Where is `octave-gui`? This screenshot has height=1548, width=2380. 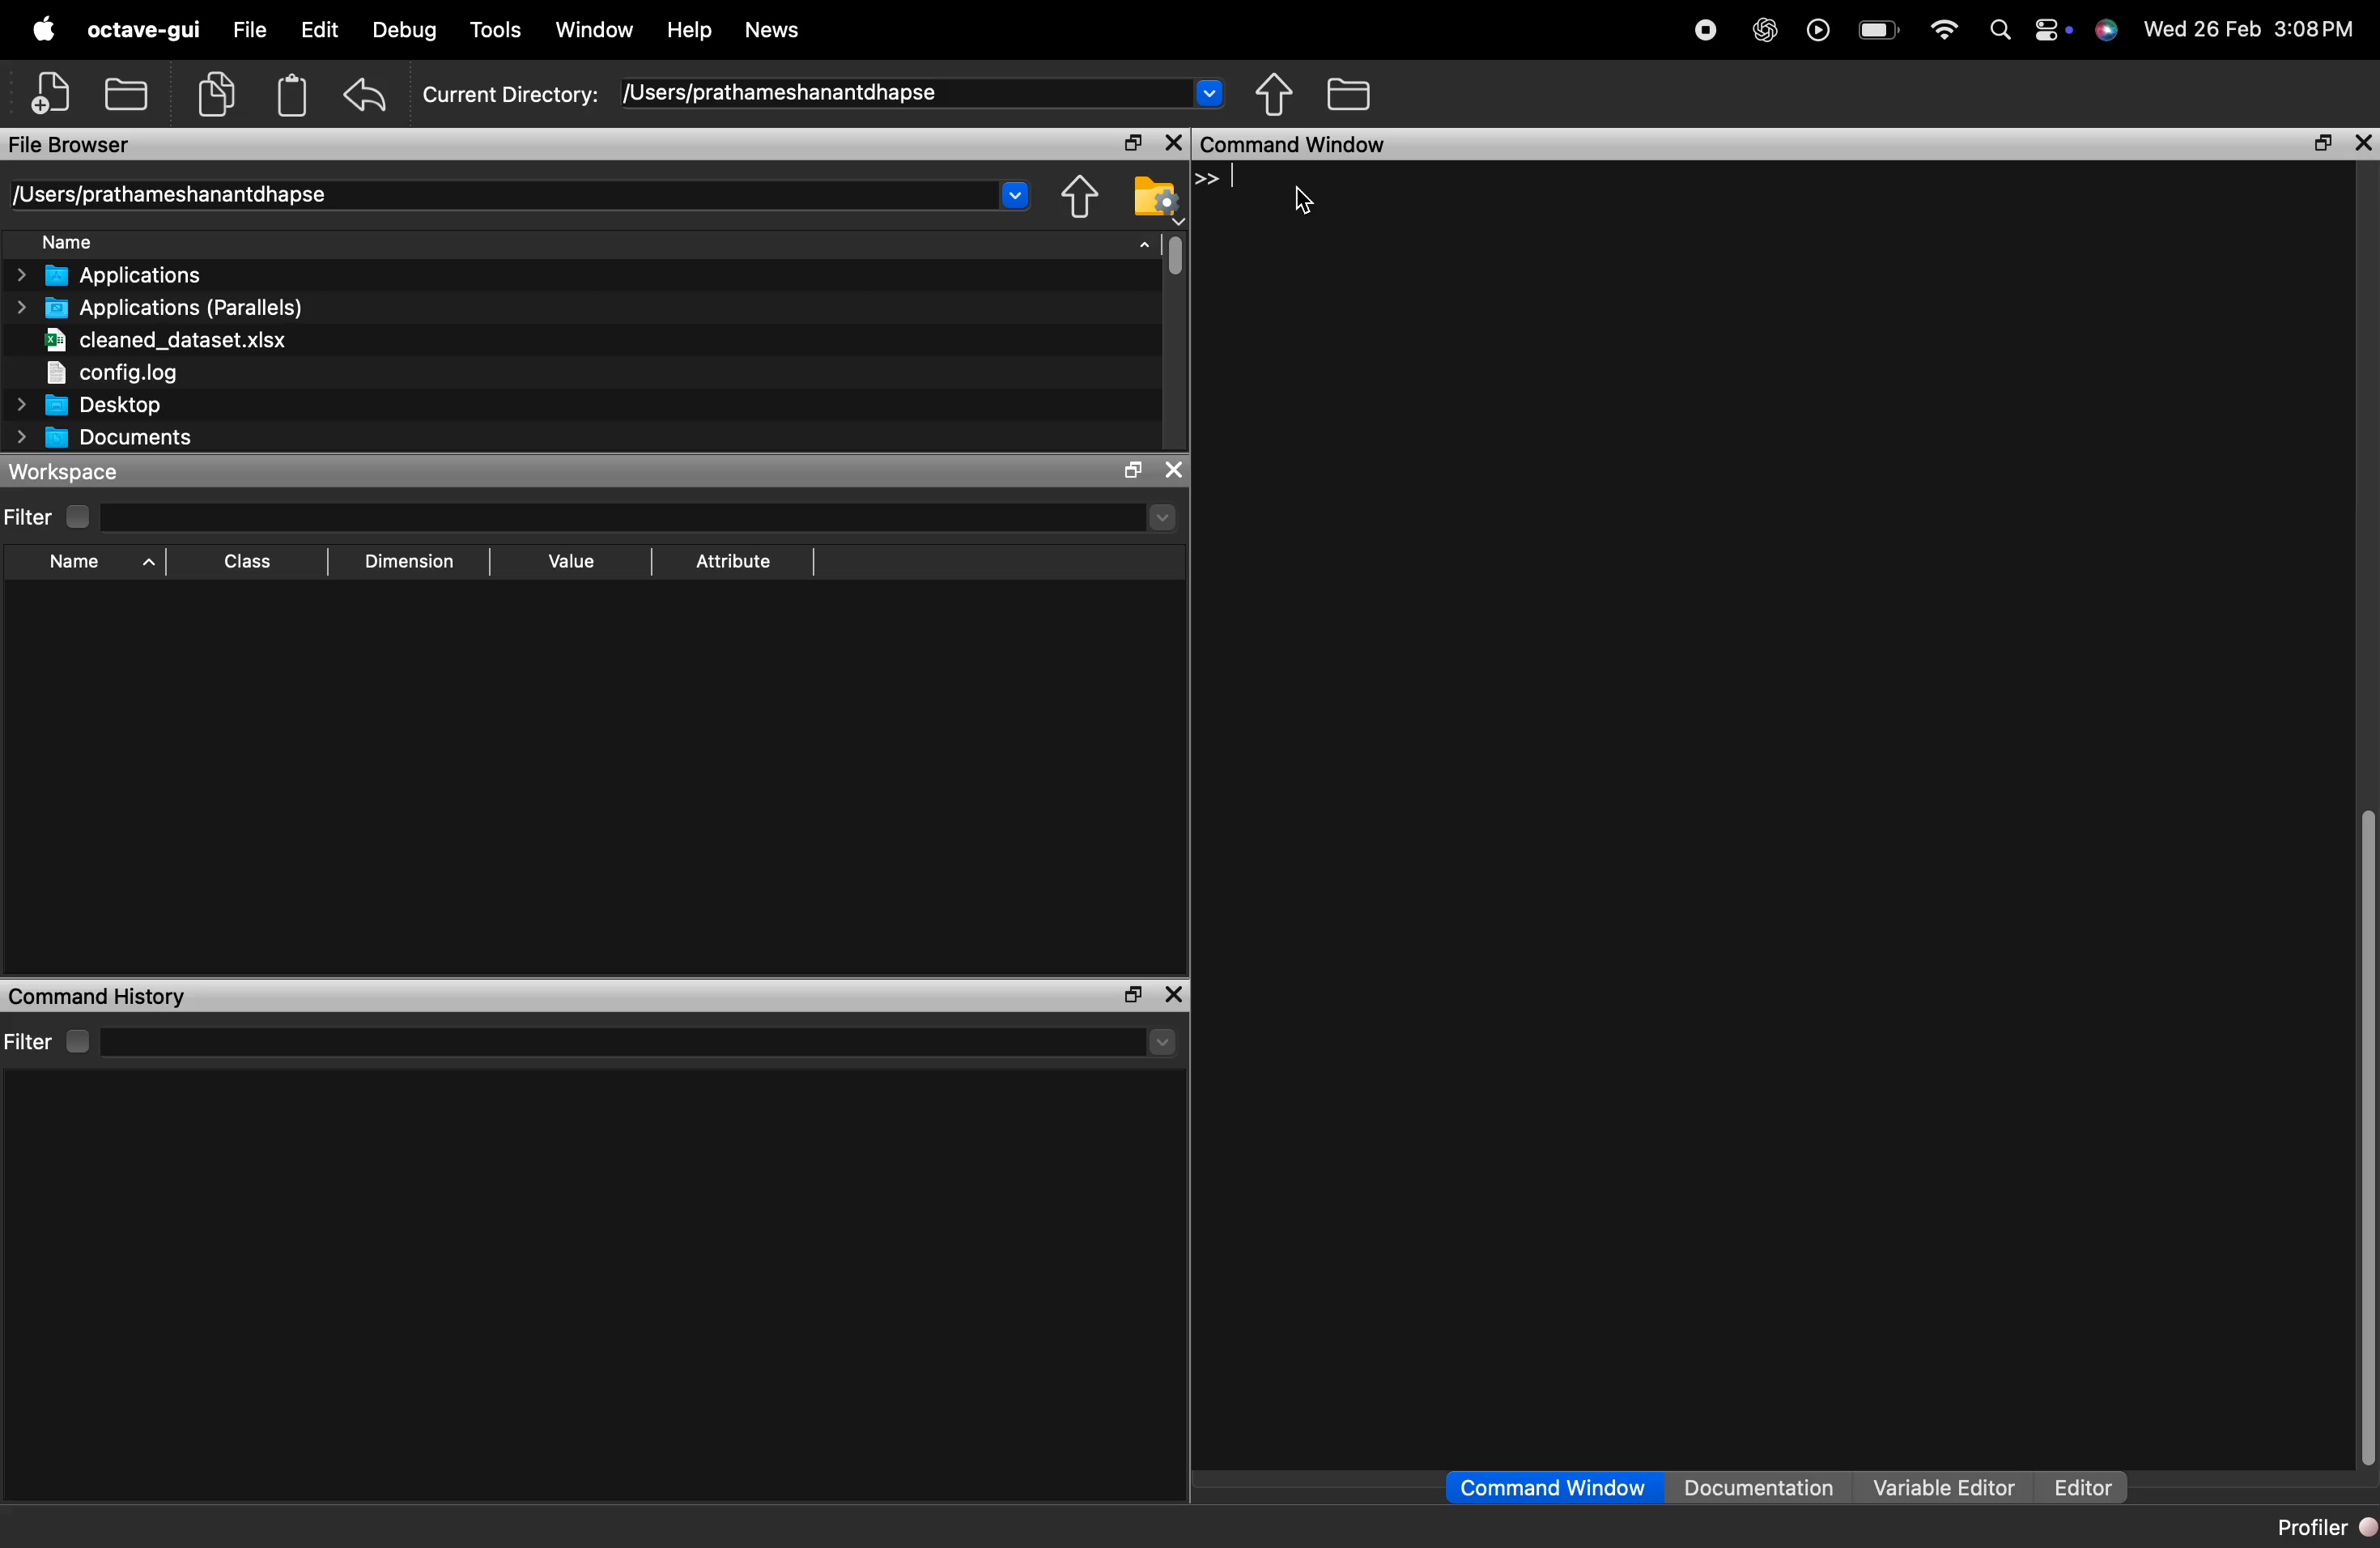
octave-gui is located at coordinates (143, 32).